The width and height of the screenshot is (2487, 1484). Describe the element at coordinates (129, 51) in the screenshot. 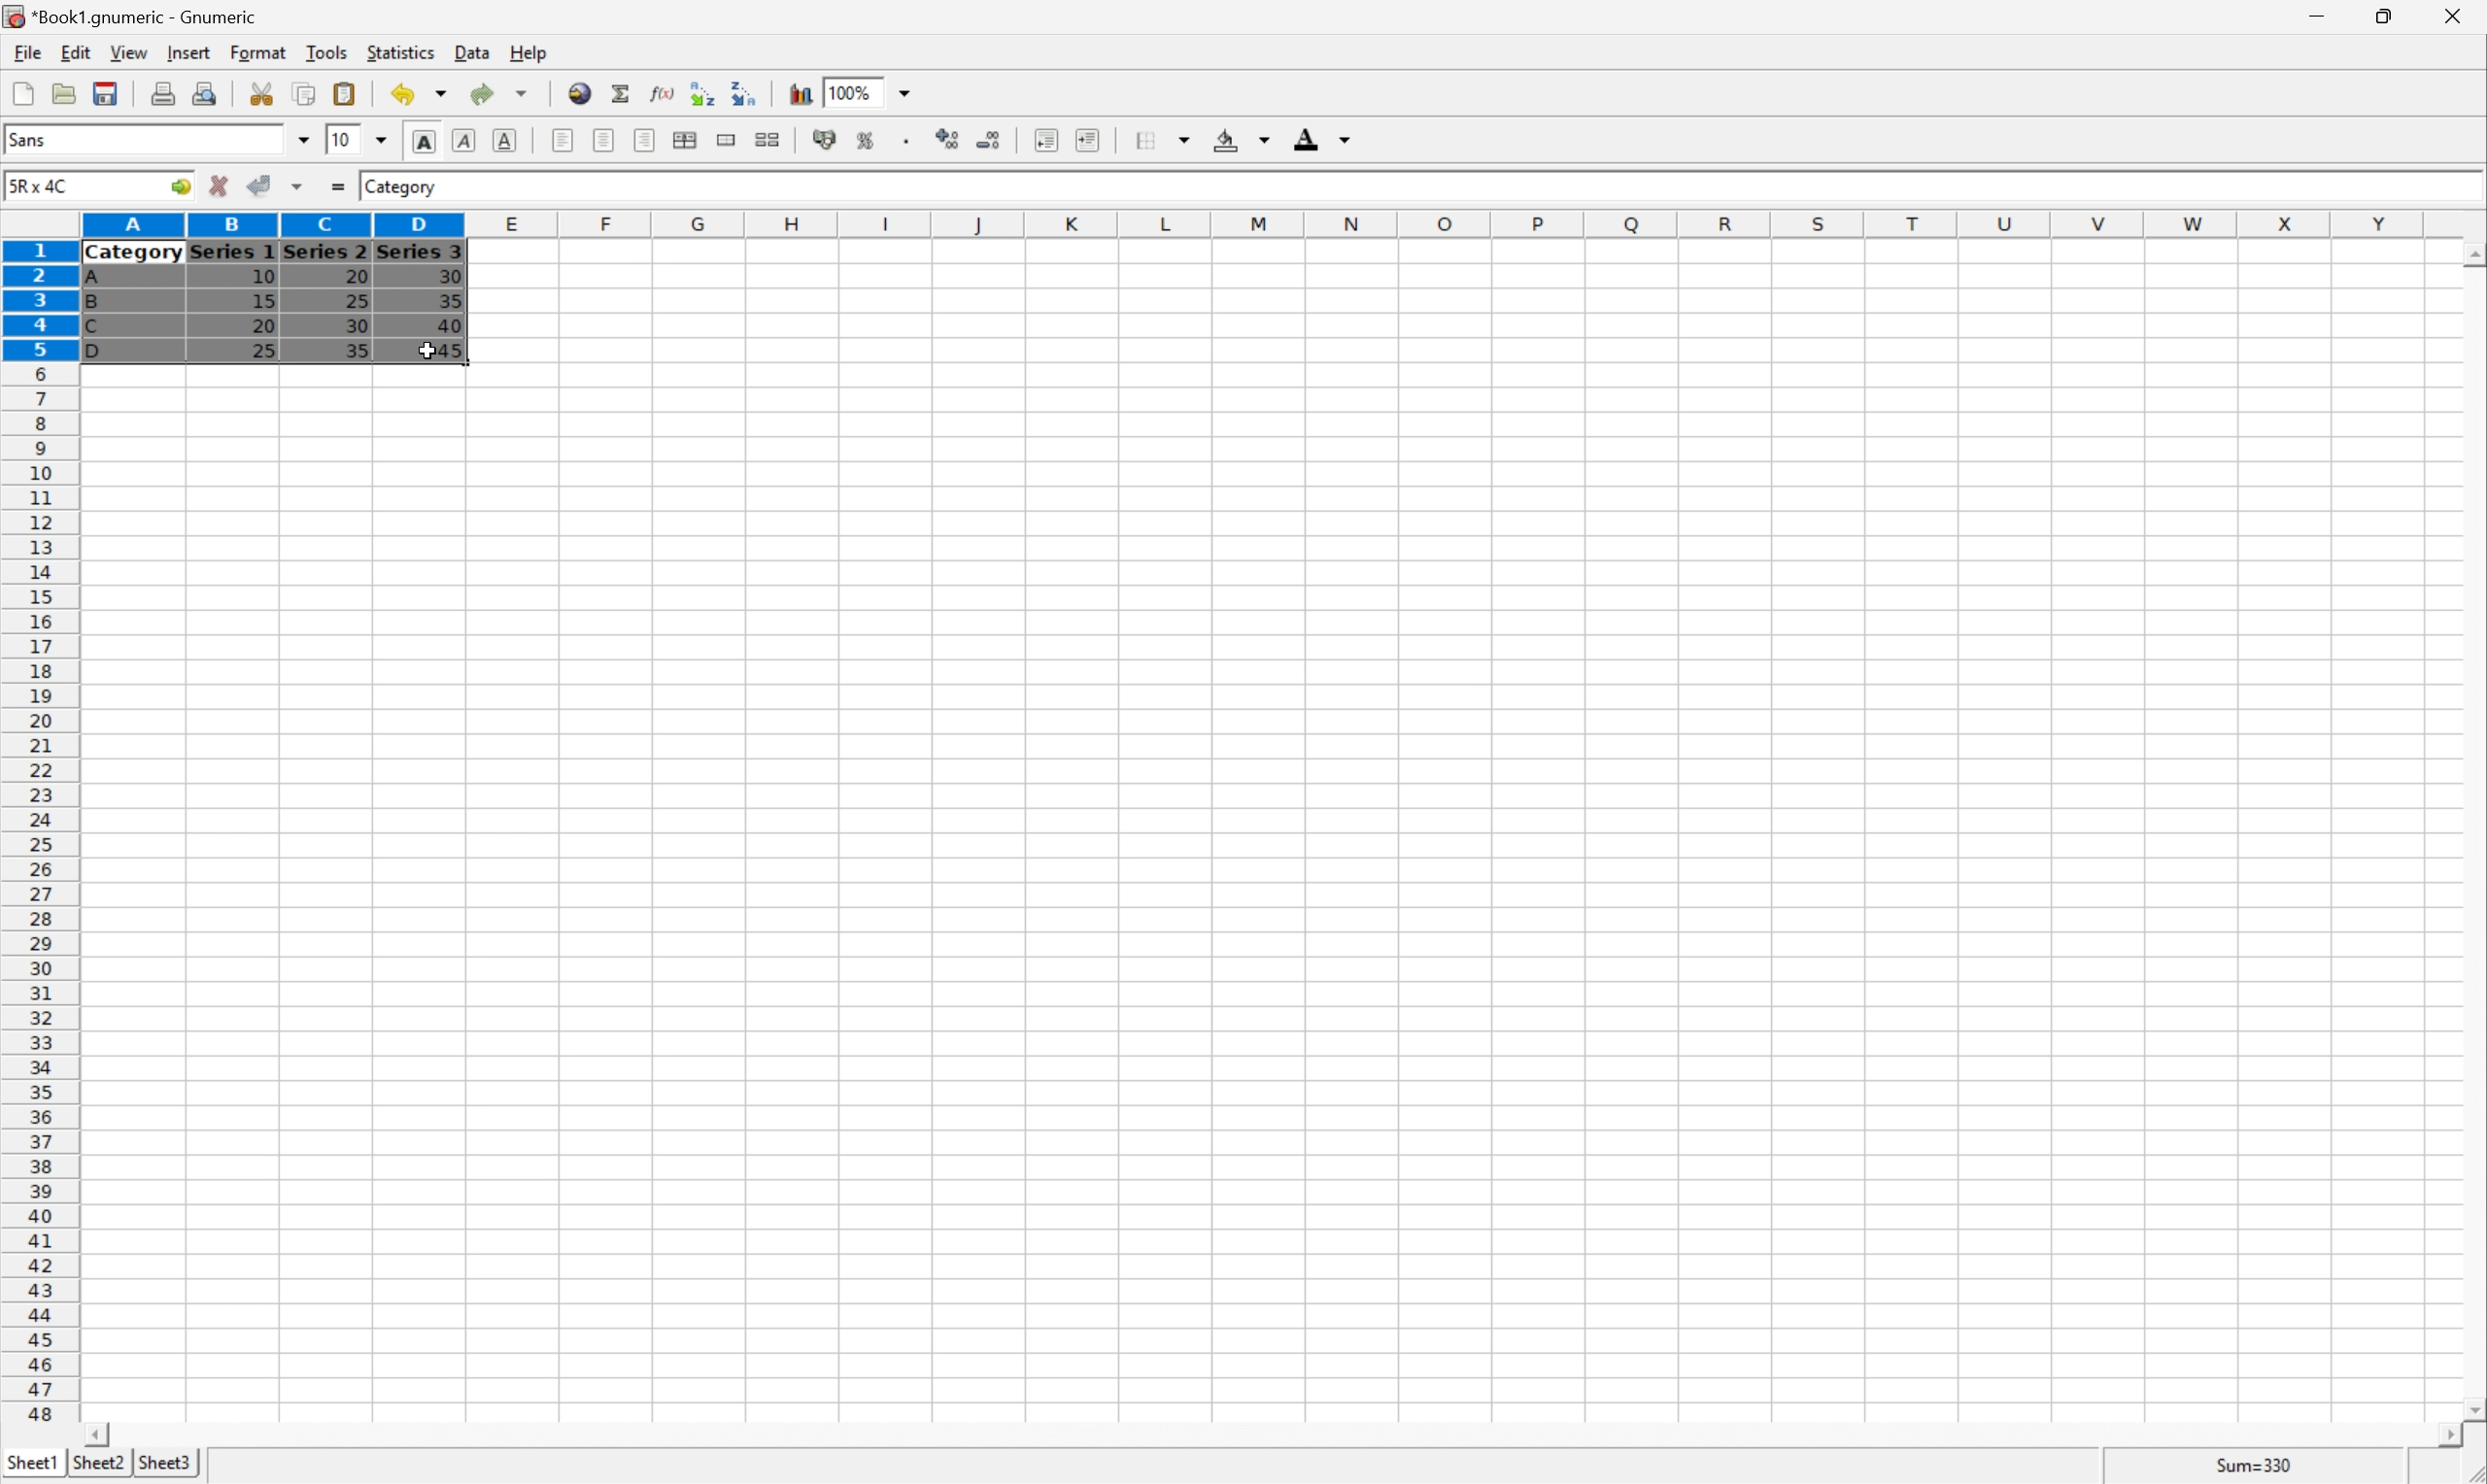

I see `View` at that location.